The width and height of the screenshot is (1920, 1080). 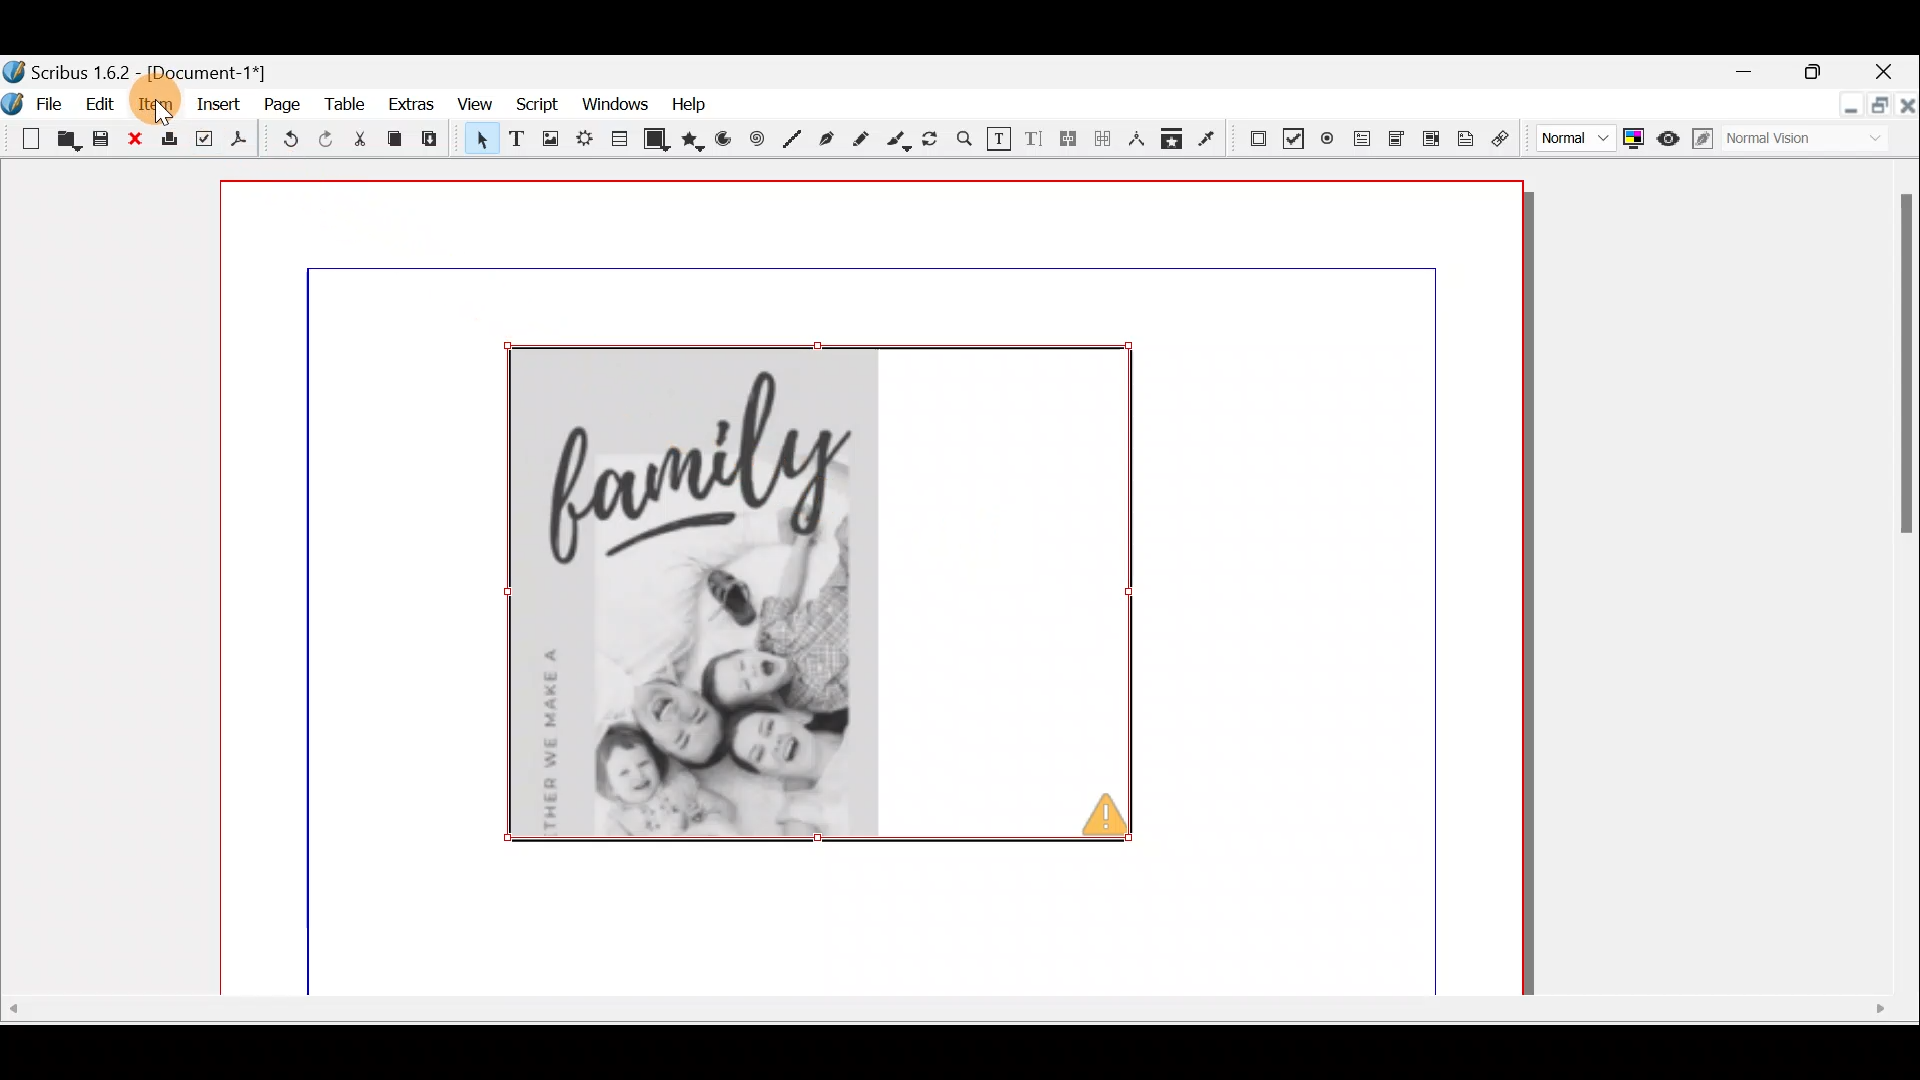 I want to click on Text frame, so click(x=517, y=140).